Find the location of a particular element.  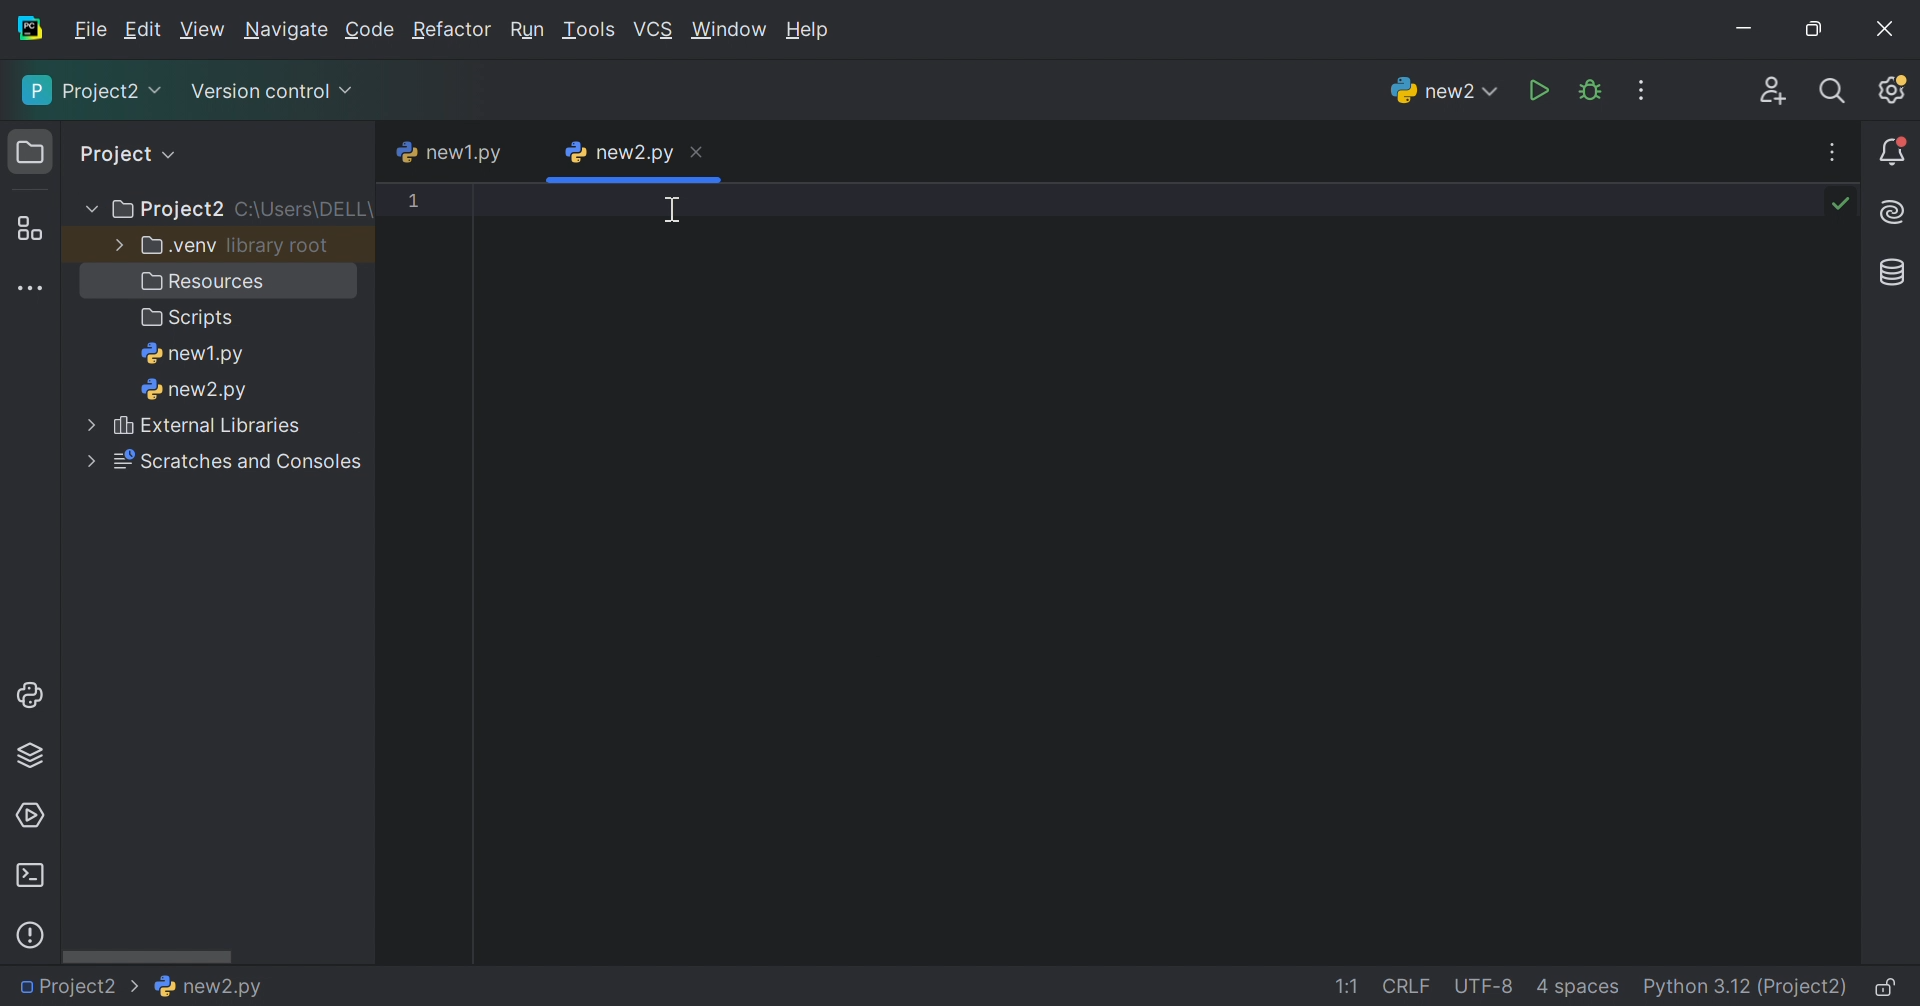

Scroll bar is located at coordinates (145, 952).